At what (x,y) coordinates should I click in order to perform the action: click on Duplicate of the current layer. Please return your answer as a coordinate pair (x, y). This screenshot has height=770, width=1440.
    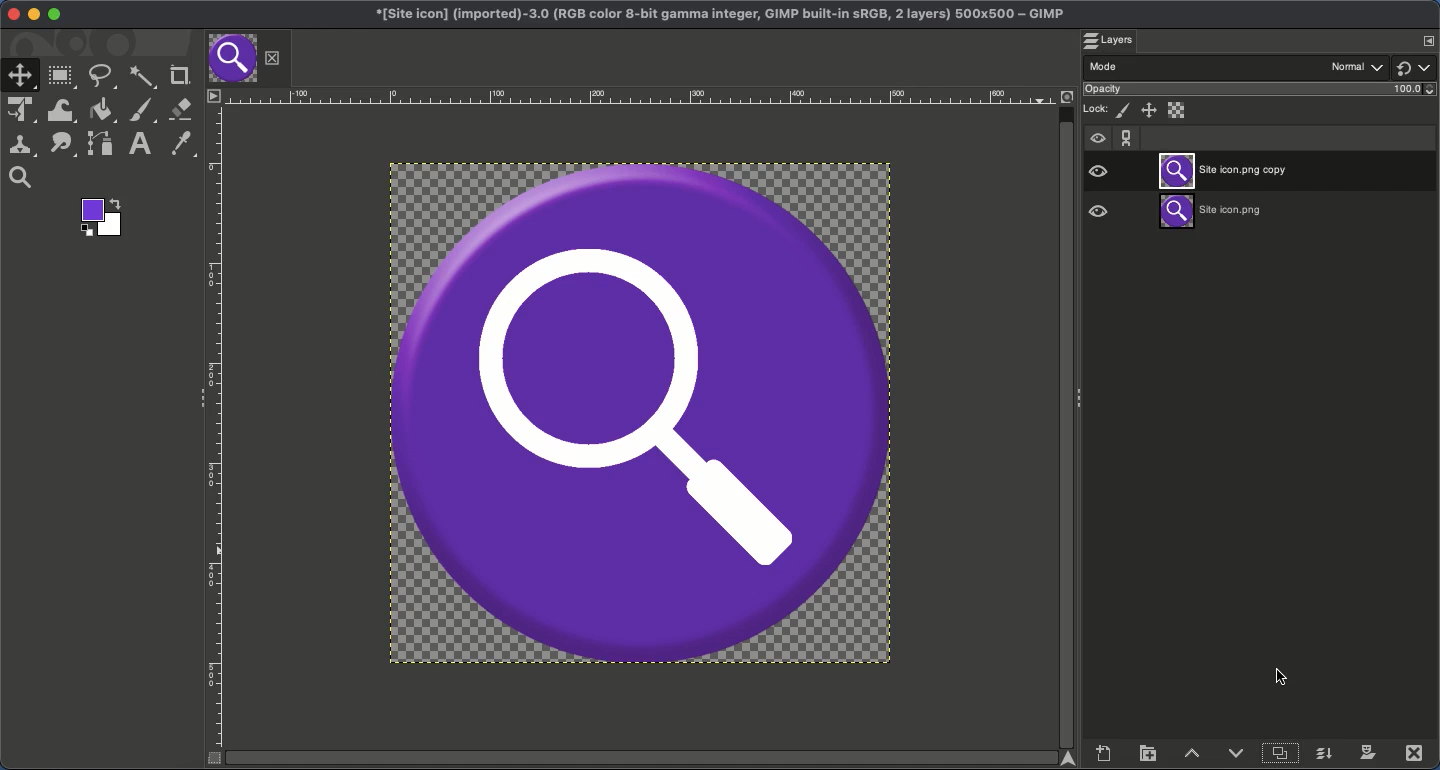
    Looking at the image, I should click on (1278, 752).